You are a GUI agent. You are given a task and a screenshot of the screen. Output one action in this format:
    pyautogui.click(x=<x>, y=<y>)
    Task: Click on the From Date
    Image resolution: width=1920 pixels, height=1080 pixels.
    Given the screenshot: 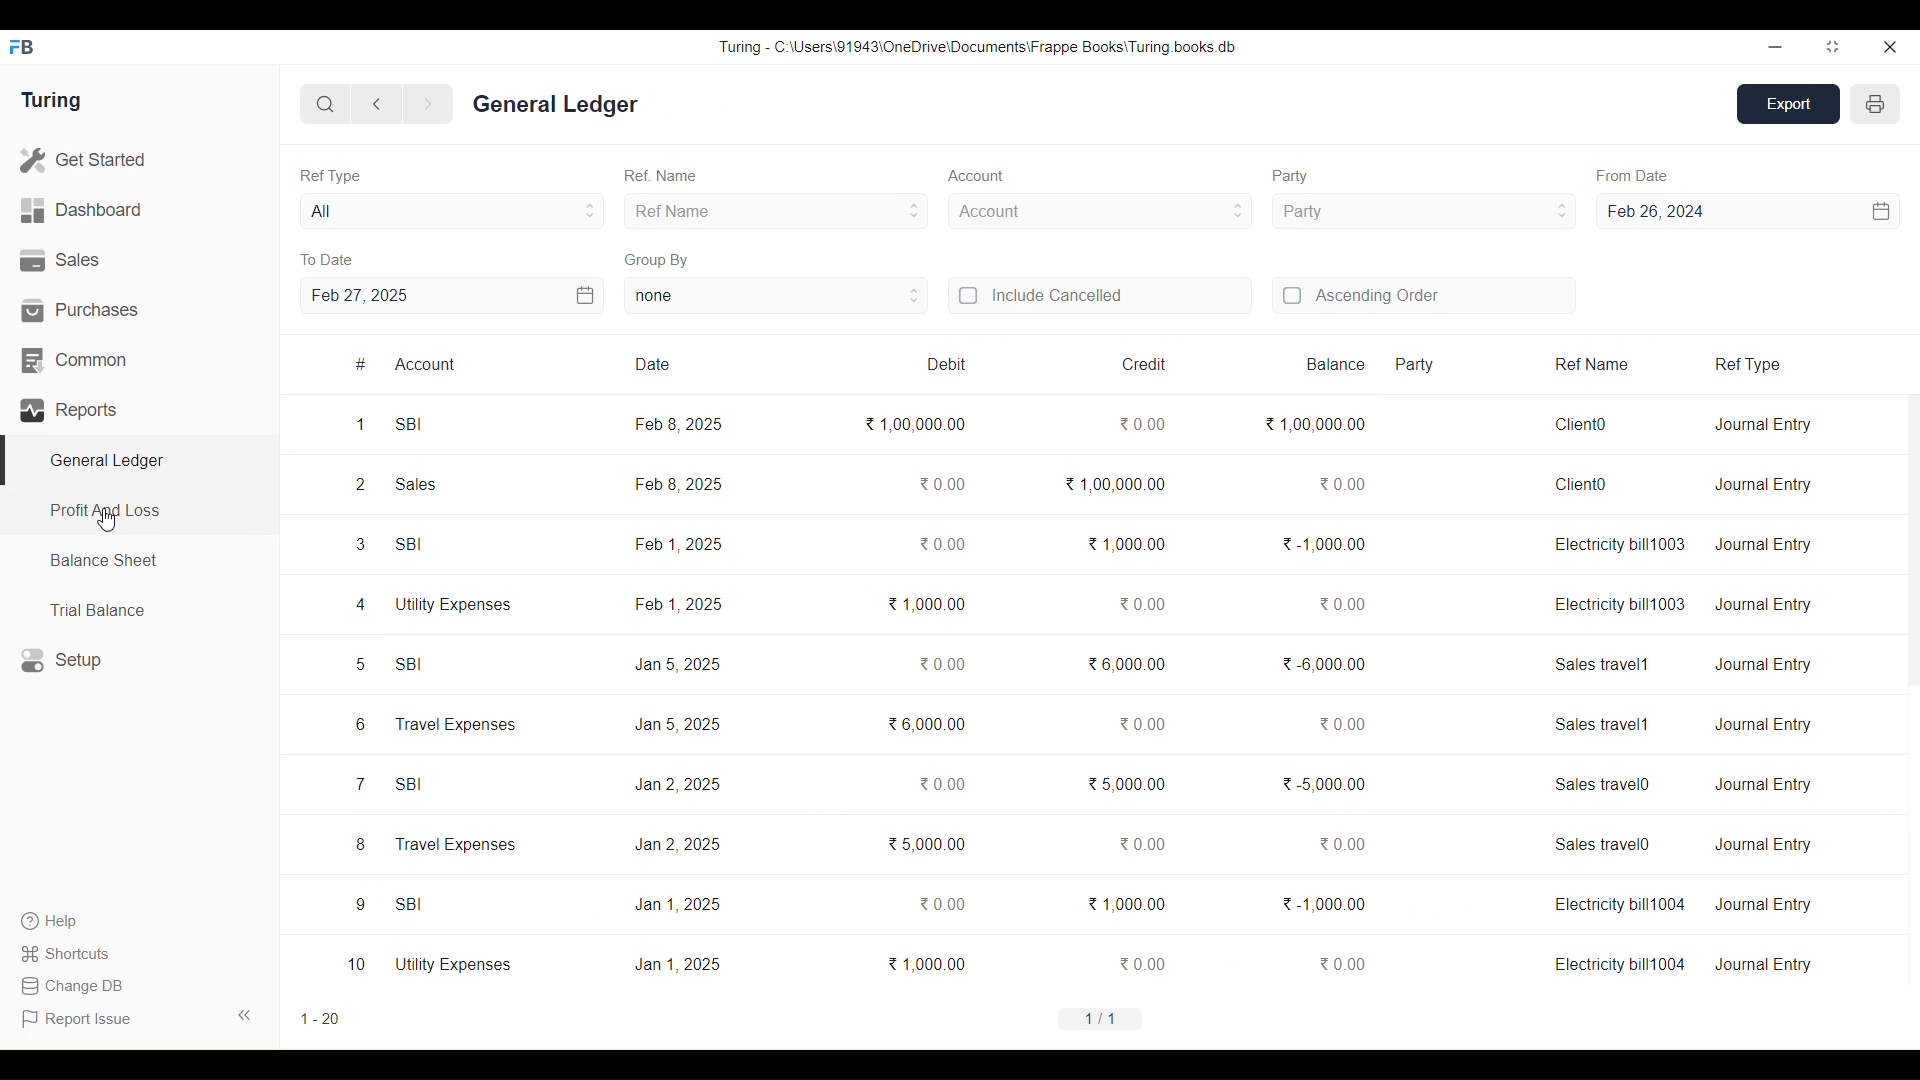 What is the action you would take?
    pyautogui.click(x=1632, y=175)
    